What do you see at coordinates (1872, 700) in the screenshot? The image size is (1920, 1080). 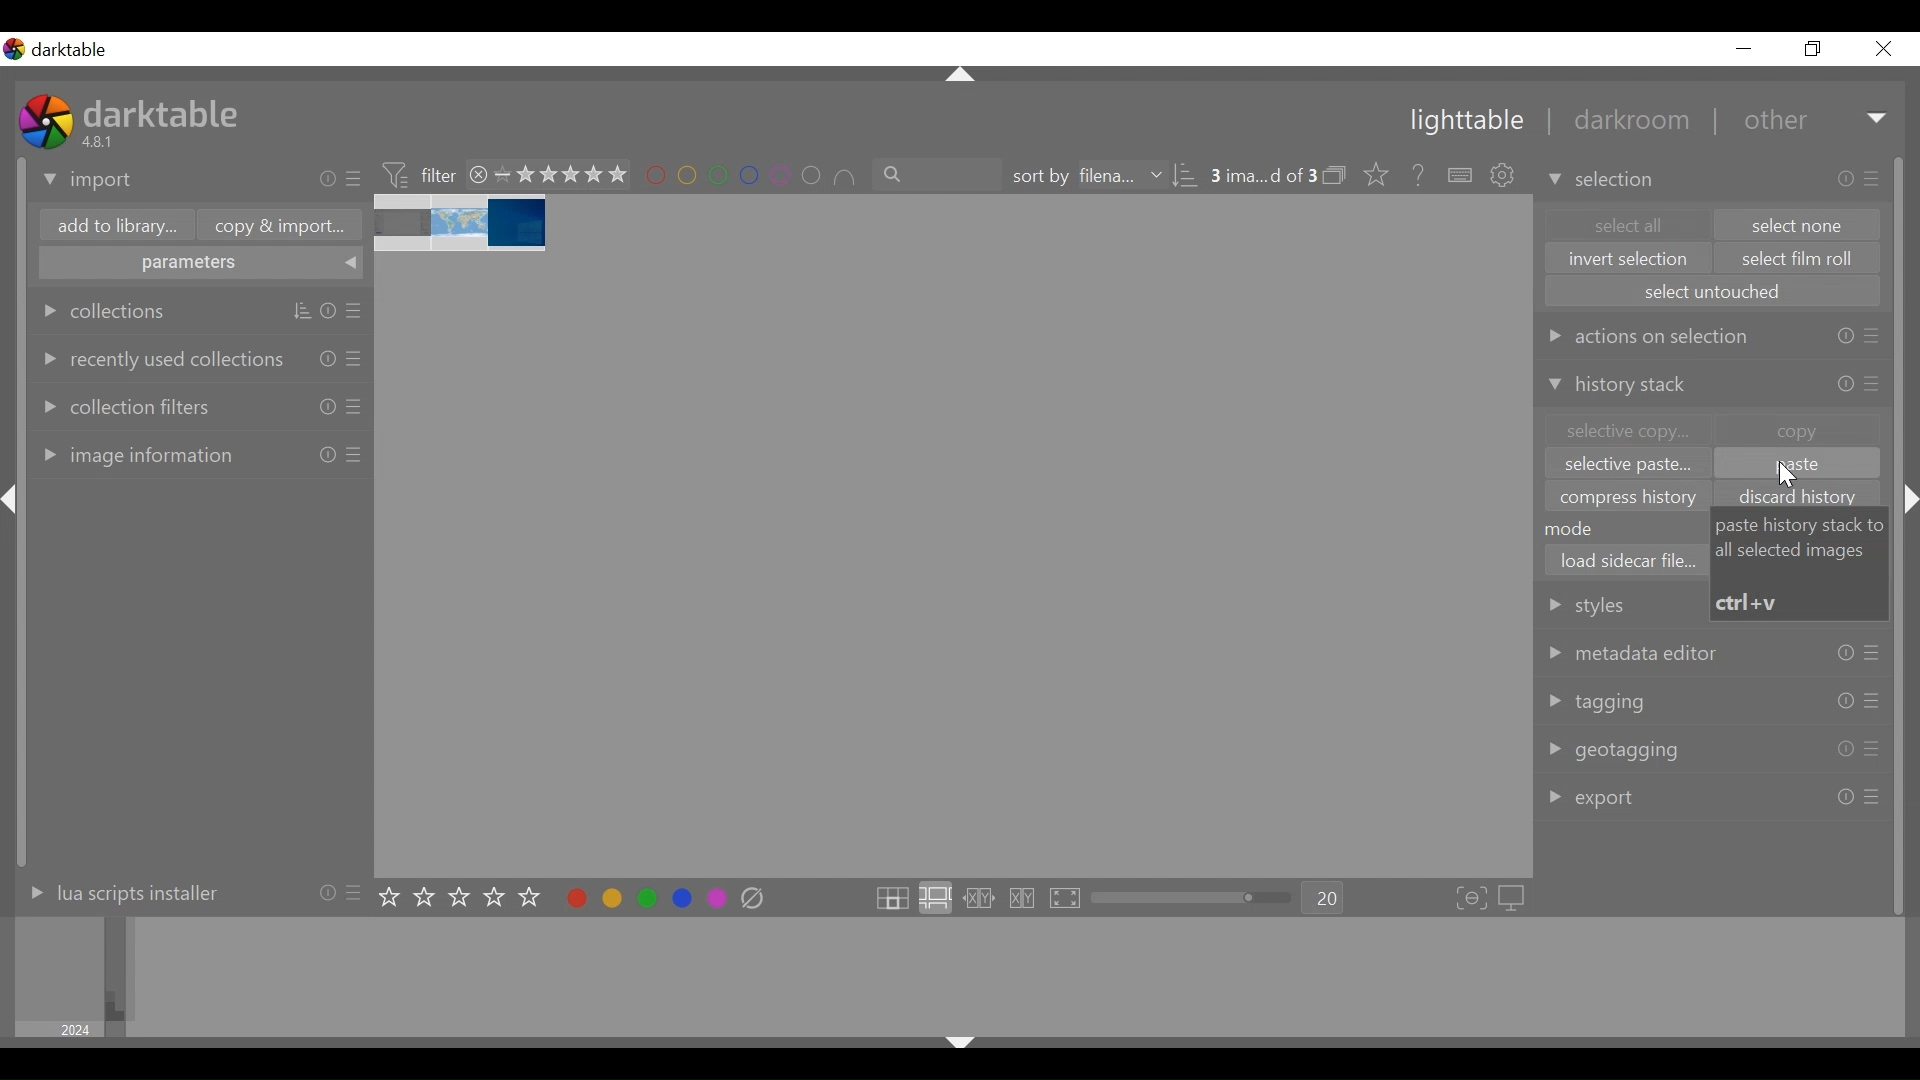 I see `presets` at bounding box center [1872, 700].